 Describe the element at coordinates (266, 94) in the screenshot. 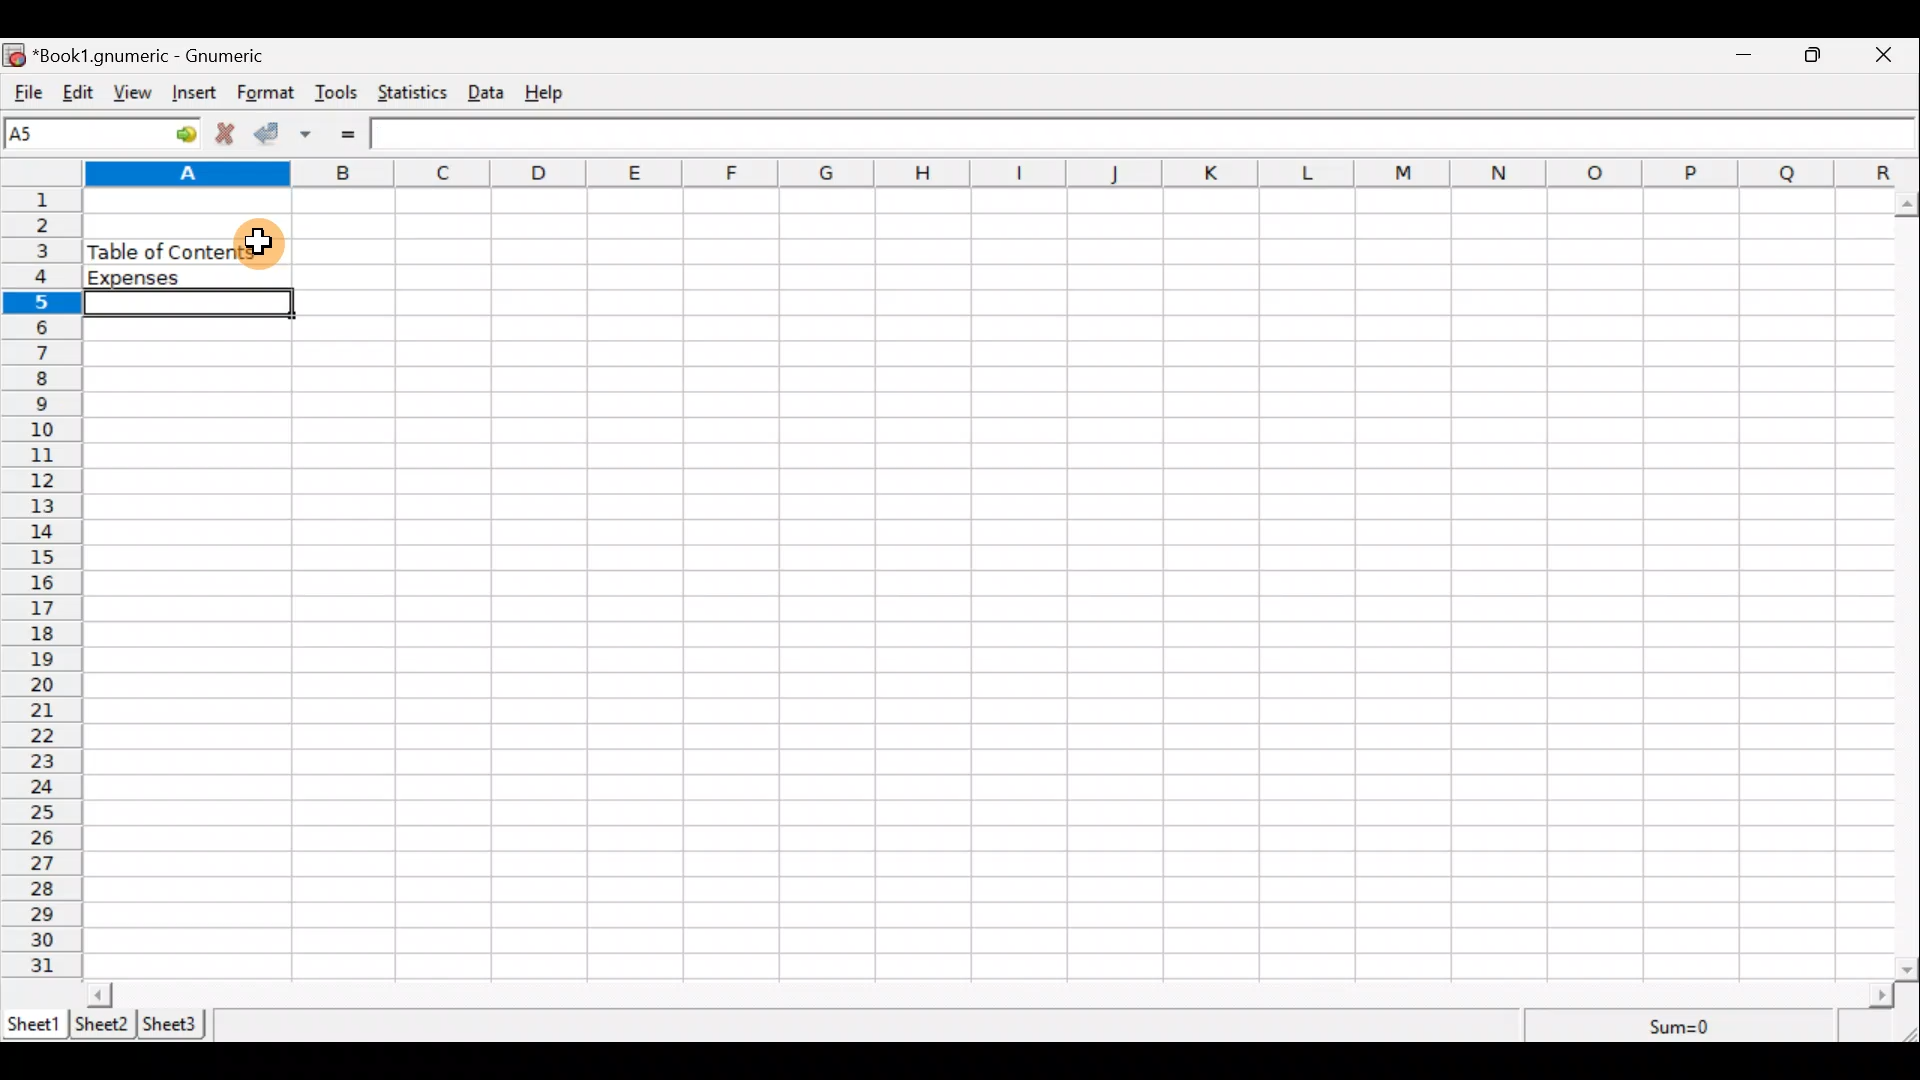

I see `Format` at that location.